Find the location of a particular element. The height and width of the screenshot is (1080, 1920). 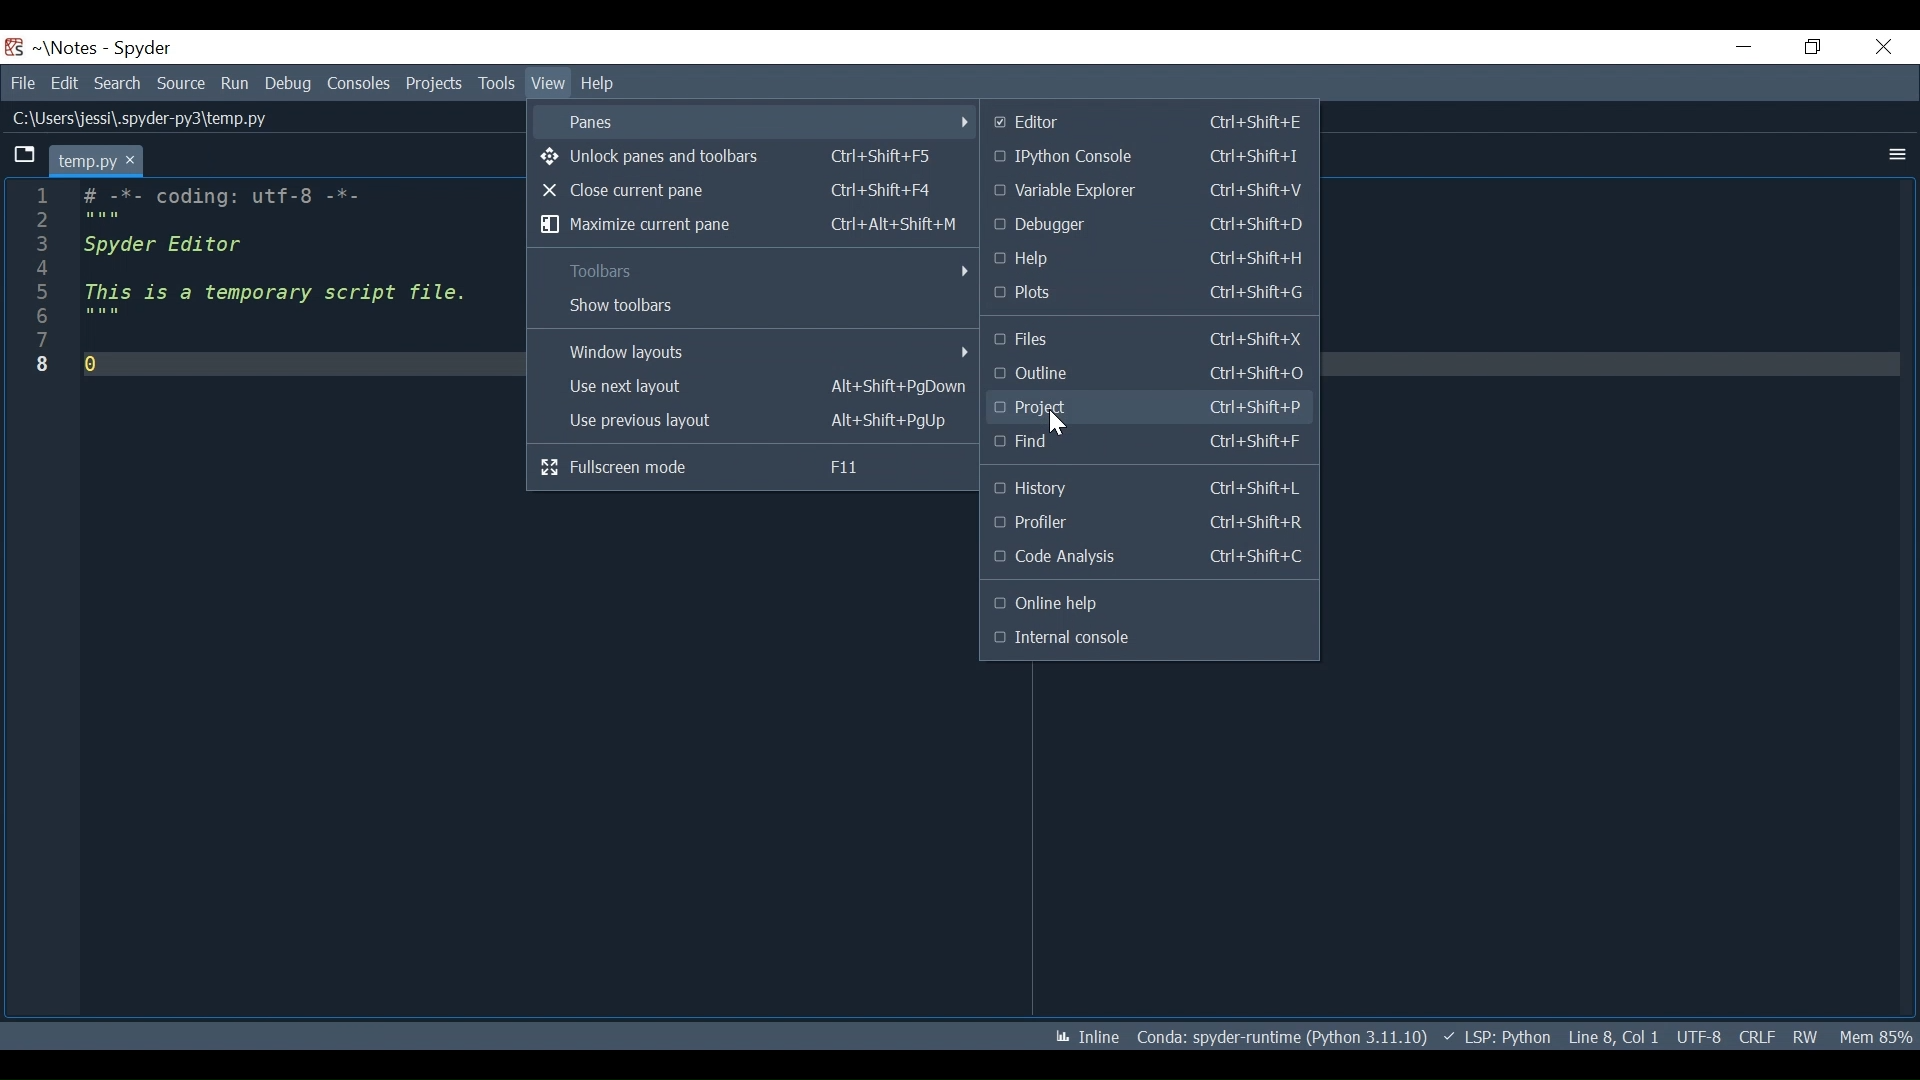

C:\Users\jessi\.spyaer-pys\temp.py is located at coordinates (168, 120).